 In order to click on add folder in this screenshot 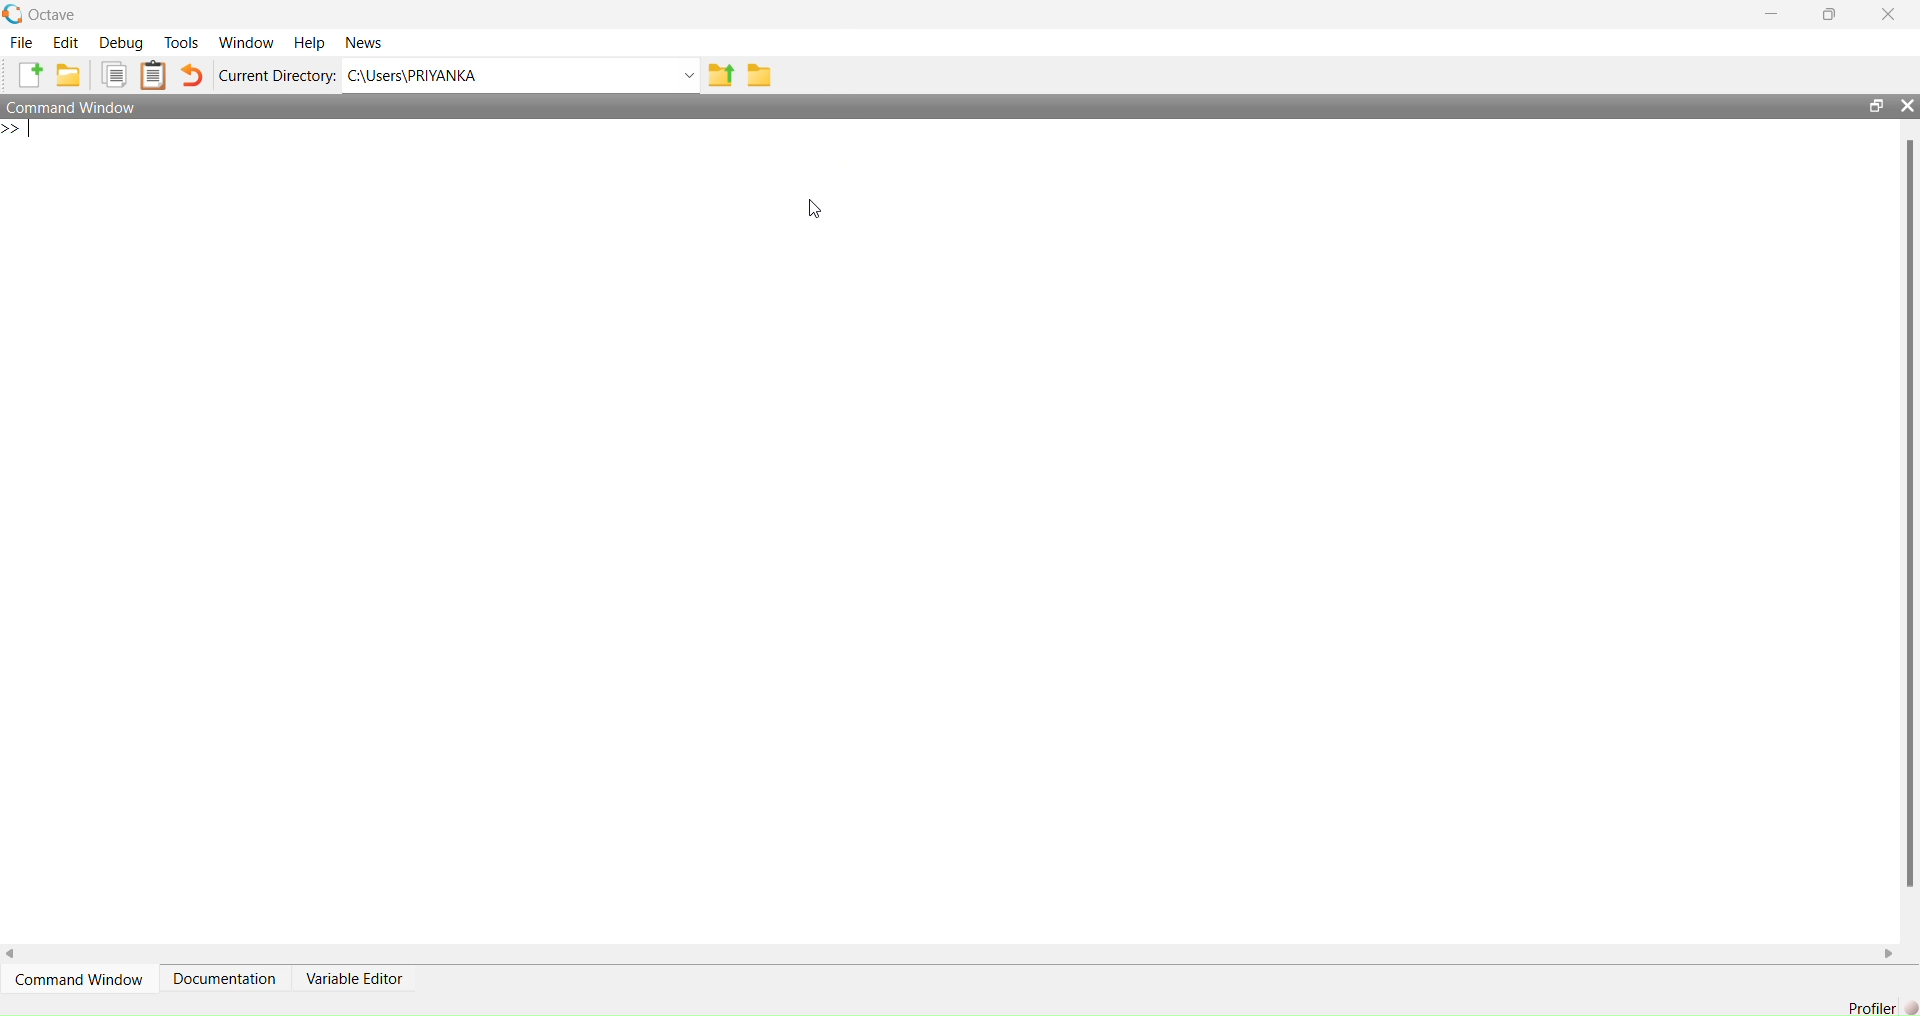, I will do `click(69, 74)`.